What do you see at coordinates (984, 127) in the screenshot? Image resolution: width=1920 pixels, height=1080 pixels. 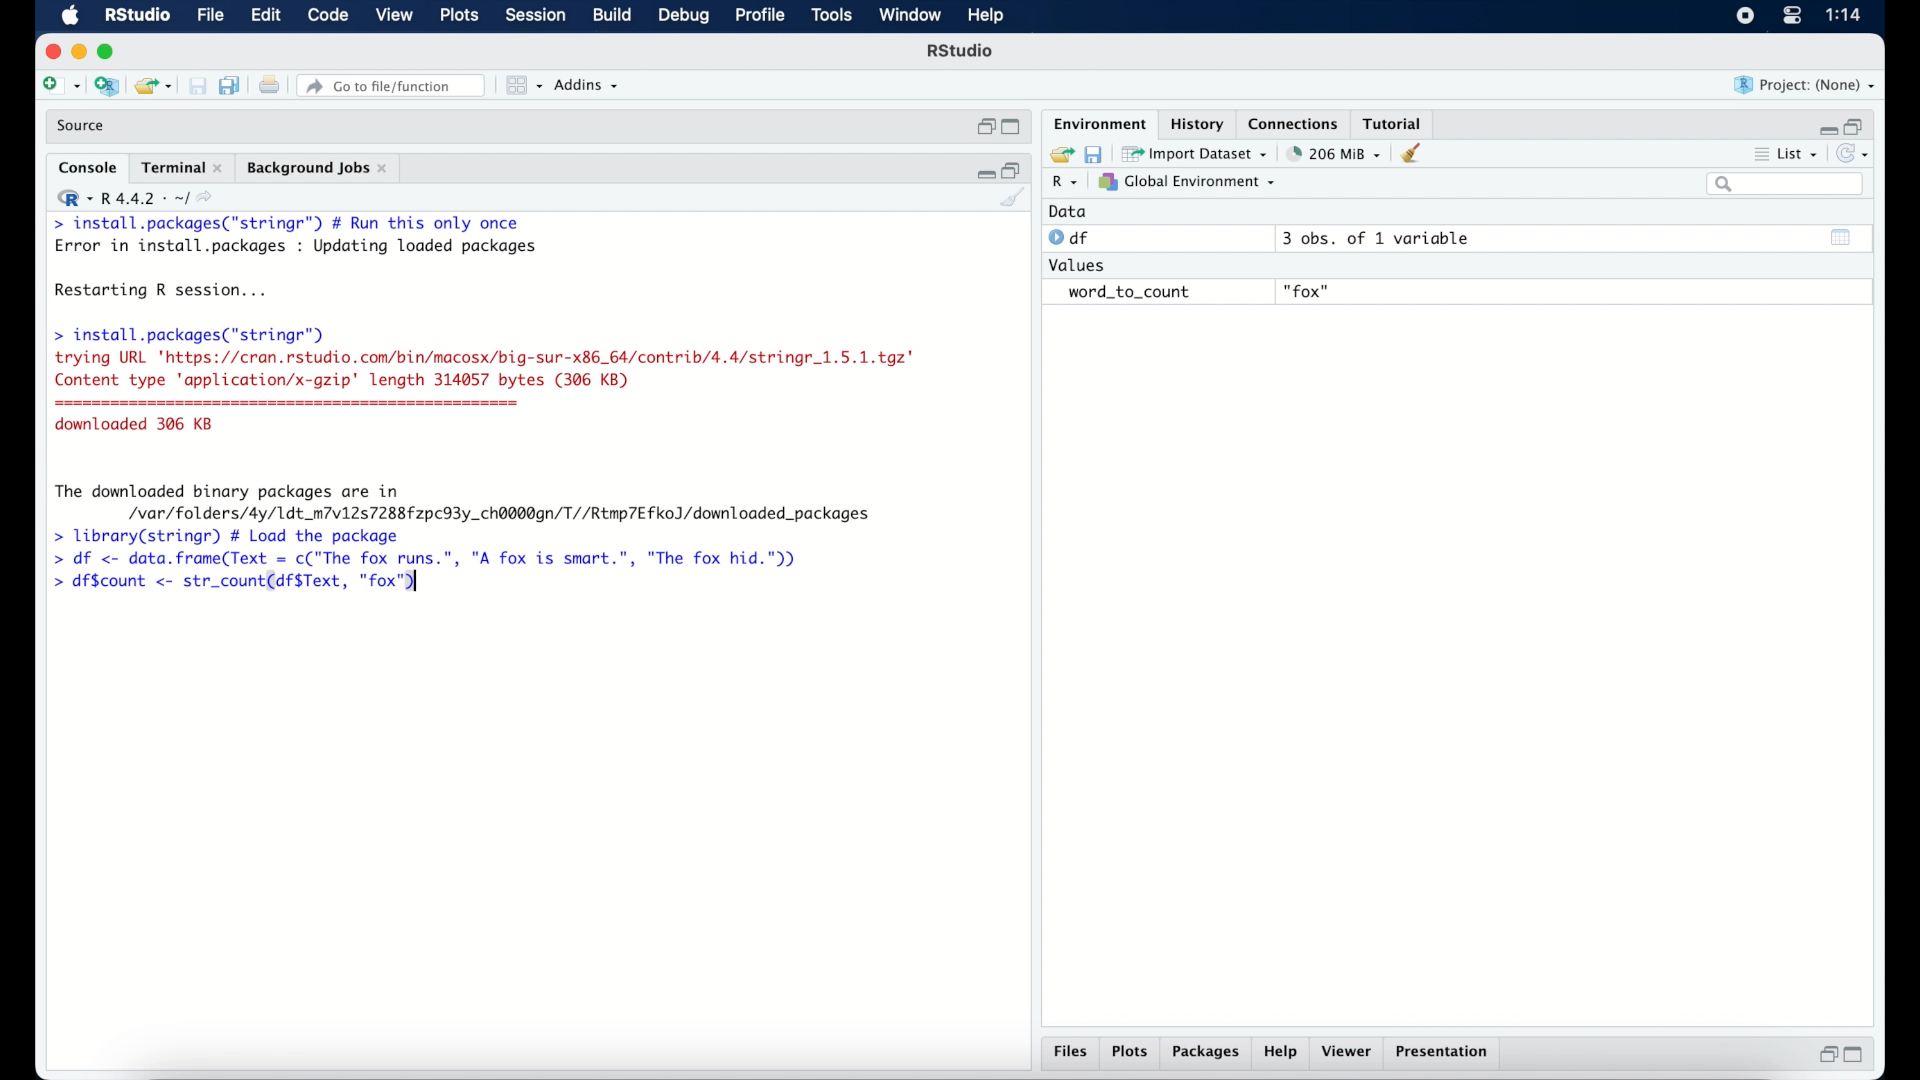 I see `restore down` at bounding box center [984, 127].